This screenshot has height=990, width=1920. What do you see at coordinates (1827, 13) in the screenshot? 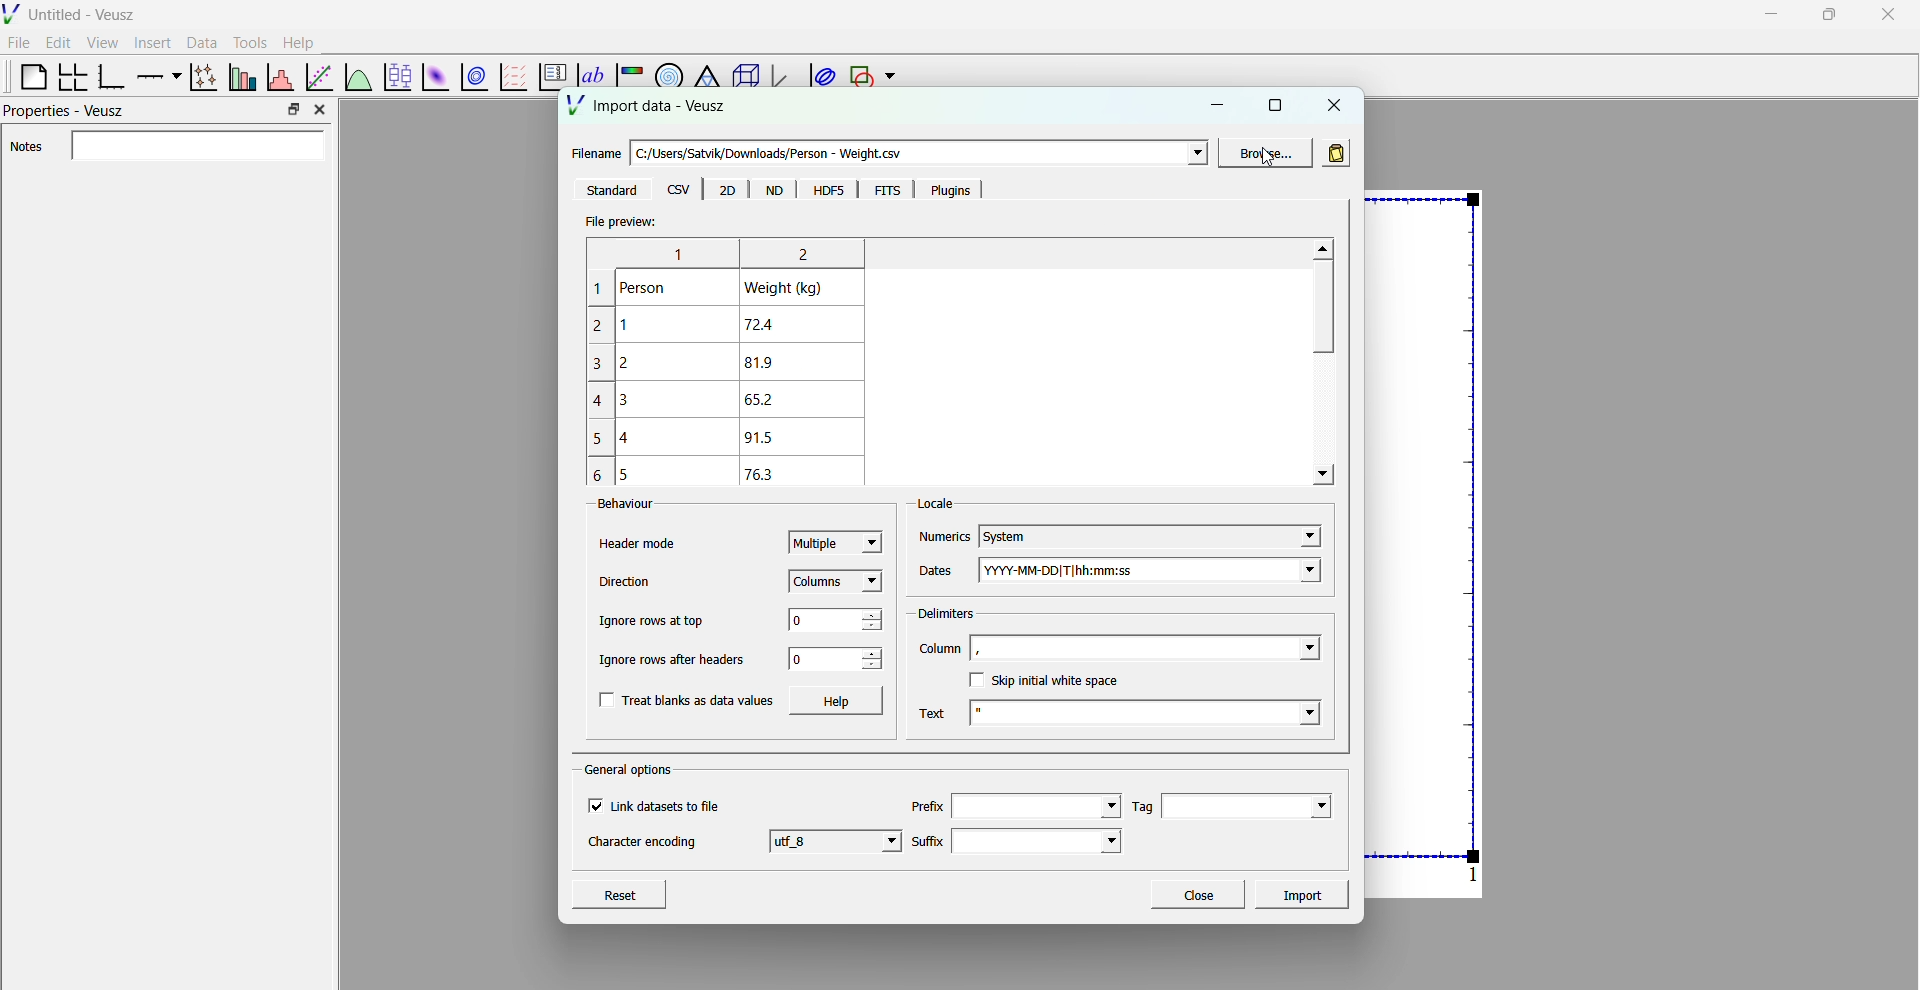
I see `maximize` at bounding box center [1827, 13].